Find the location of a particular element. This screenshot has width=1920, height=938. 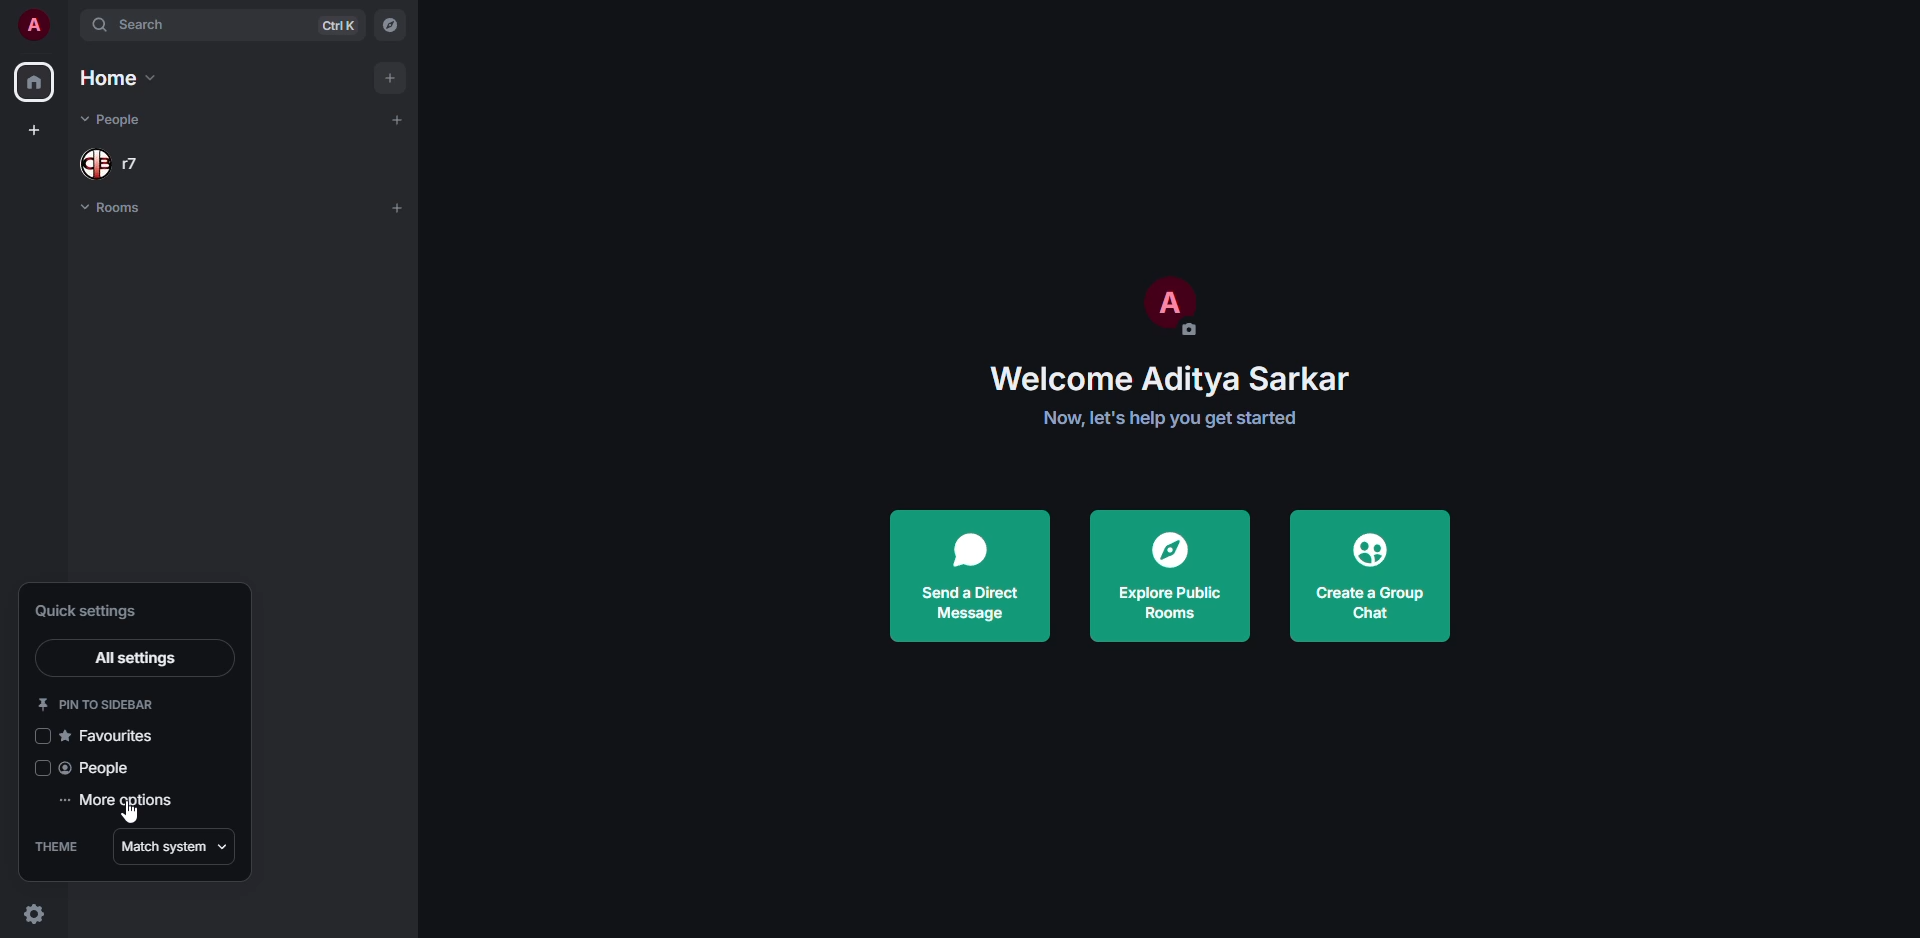

pin to sidebar is located at coordinates (97, 701).